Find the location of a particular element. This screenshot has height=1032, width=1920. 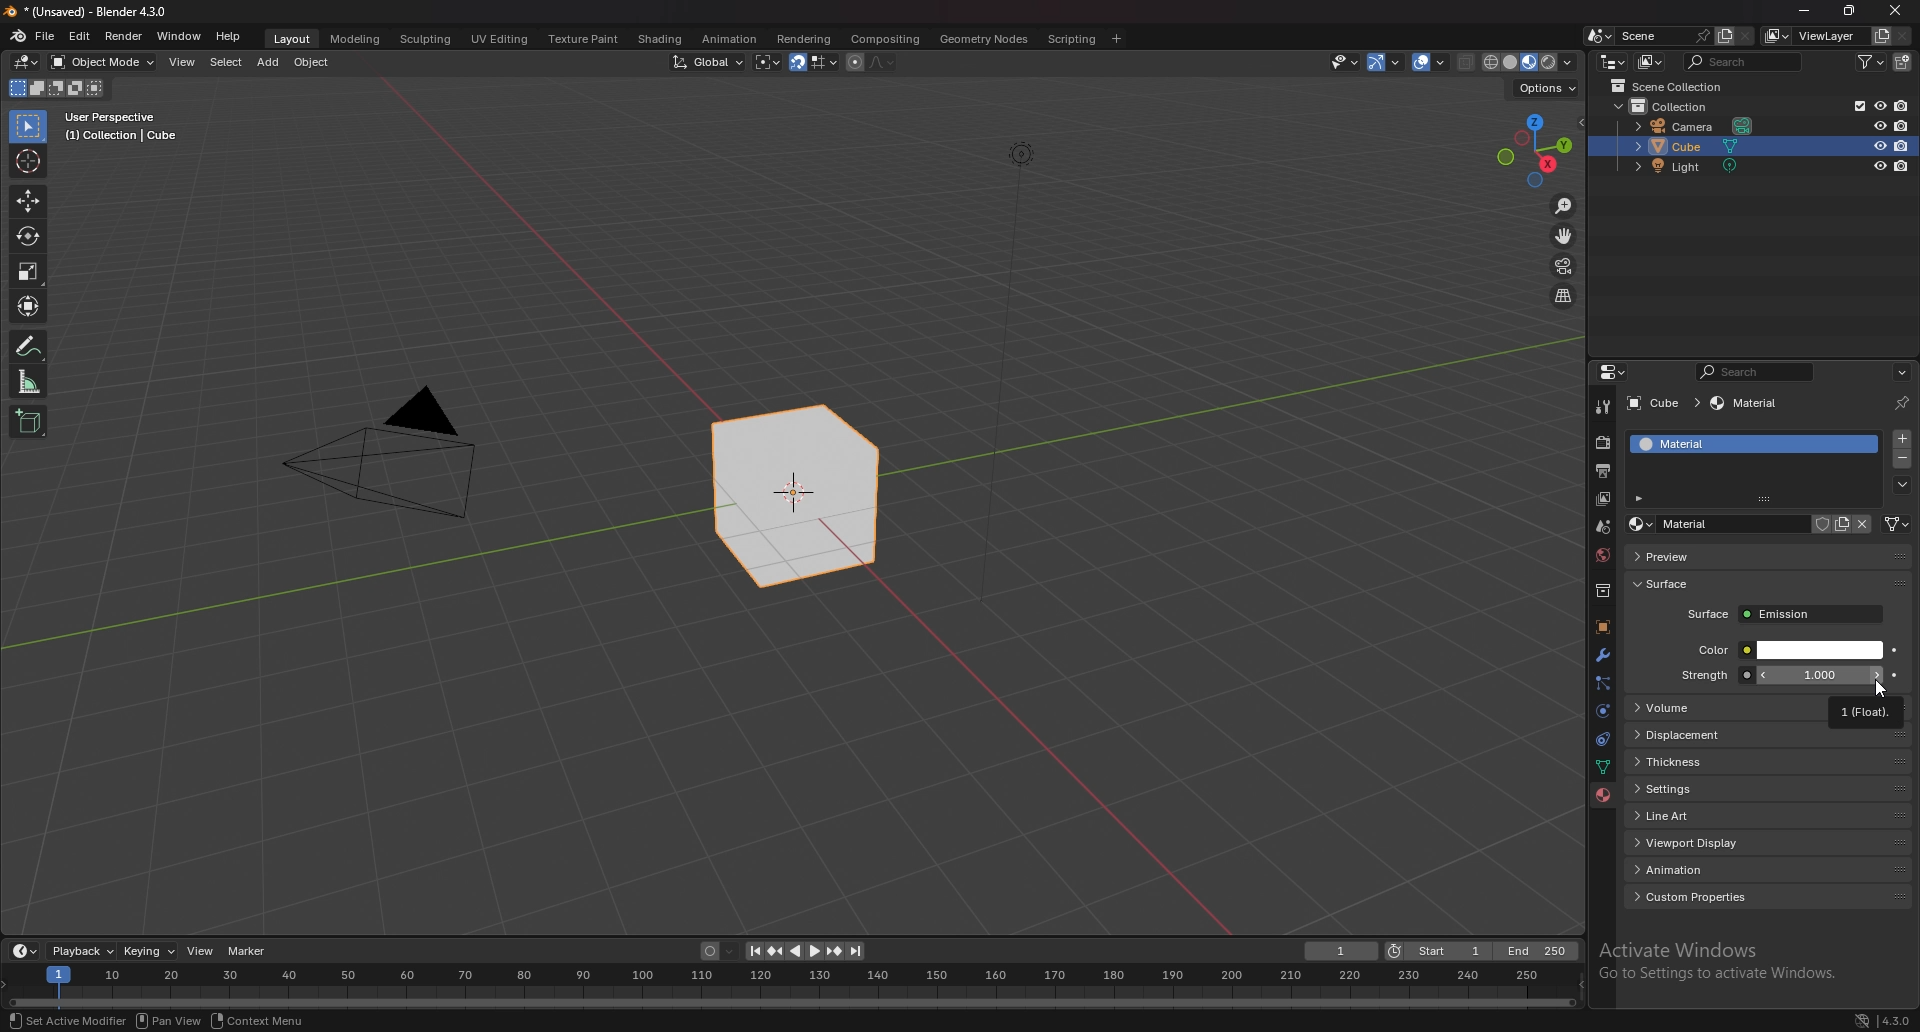

render is located at coordinates (1605, 442).